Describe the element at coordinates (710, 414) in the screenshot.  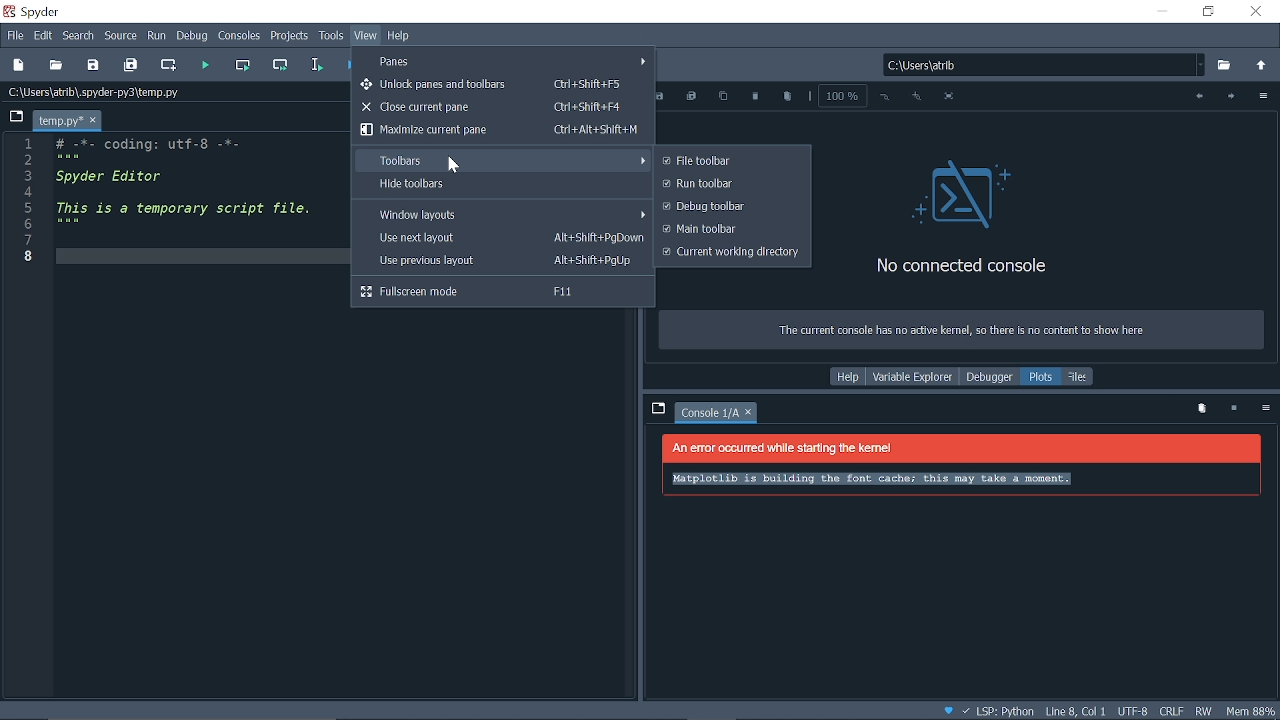
I see `Current console` at that location.